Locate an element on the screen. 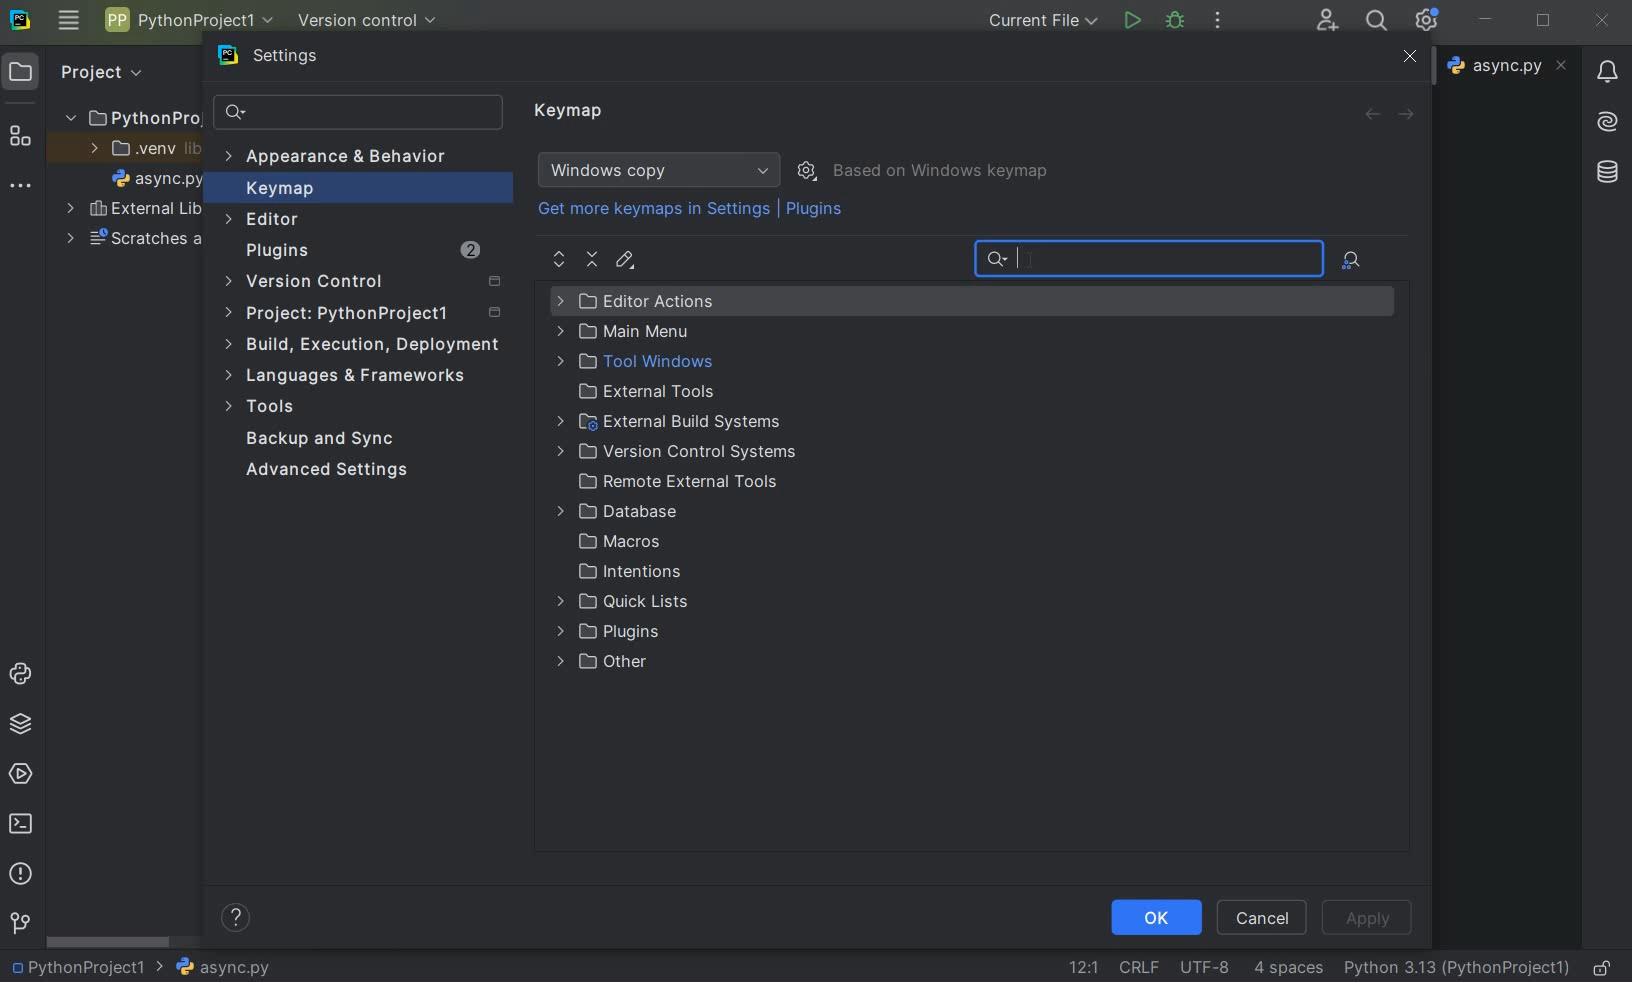 This screenshot has height=982, width=1632. project name is located at coordinates (130, 114).